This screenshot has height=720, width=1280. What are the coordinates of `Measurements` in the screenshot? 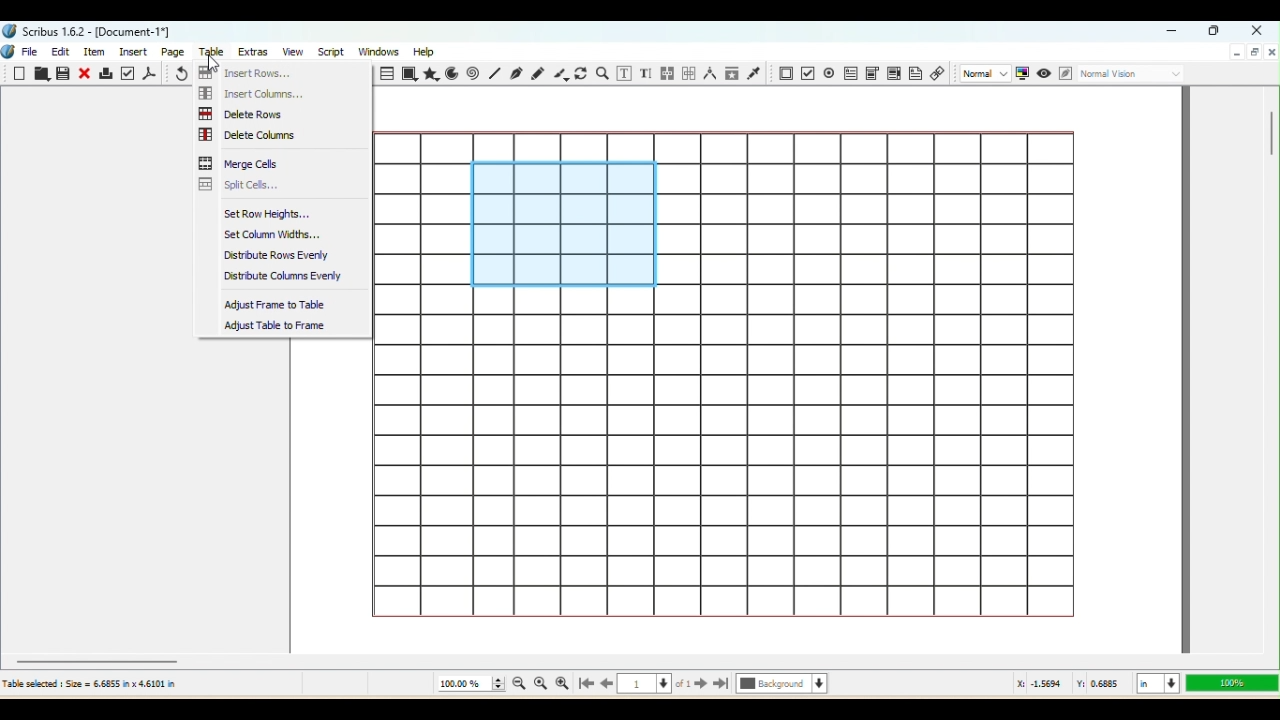 It's located at (708, 74).